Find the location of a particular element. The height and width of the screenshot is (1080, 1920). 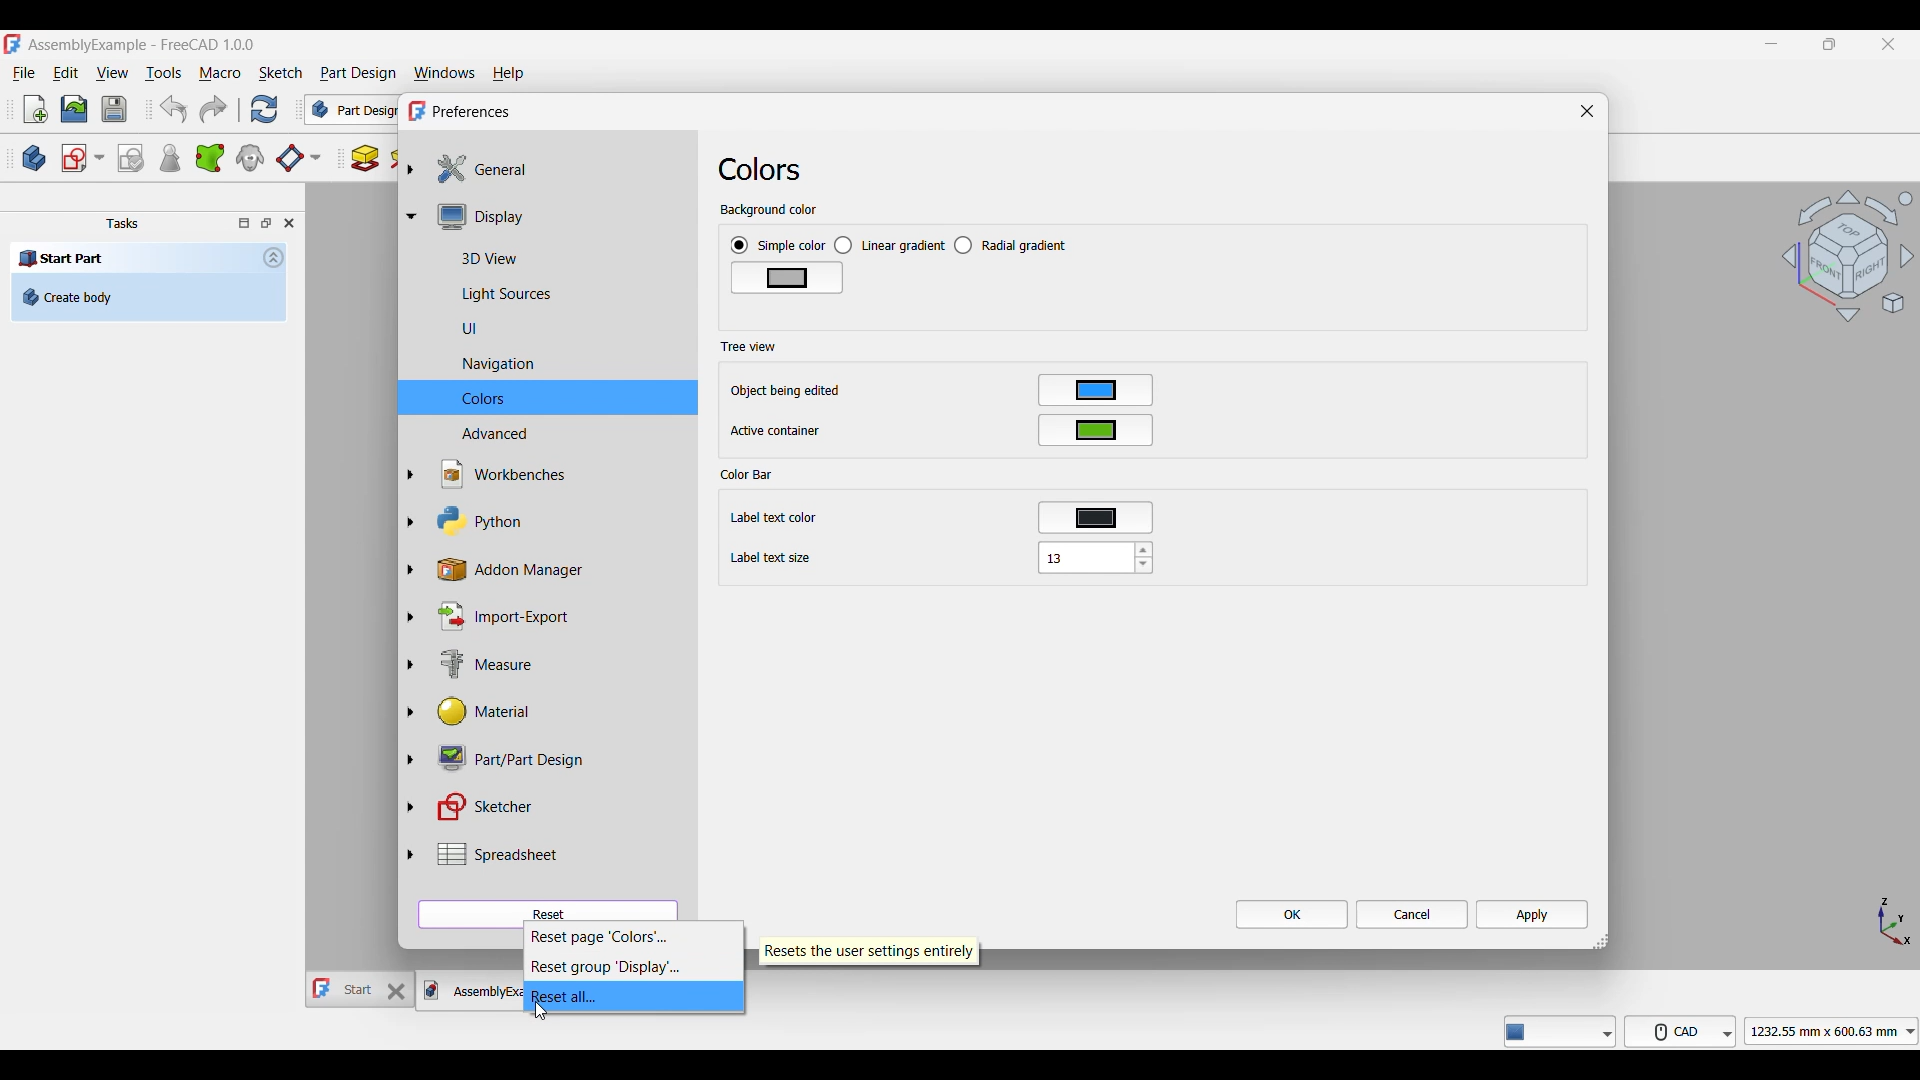

Edit menu is located at coordinates (66, 72).